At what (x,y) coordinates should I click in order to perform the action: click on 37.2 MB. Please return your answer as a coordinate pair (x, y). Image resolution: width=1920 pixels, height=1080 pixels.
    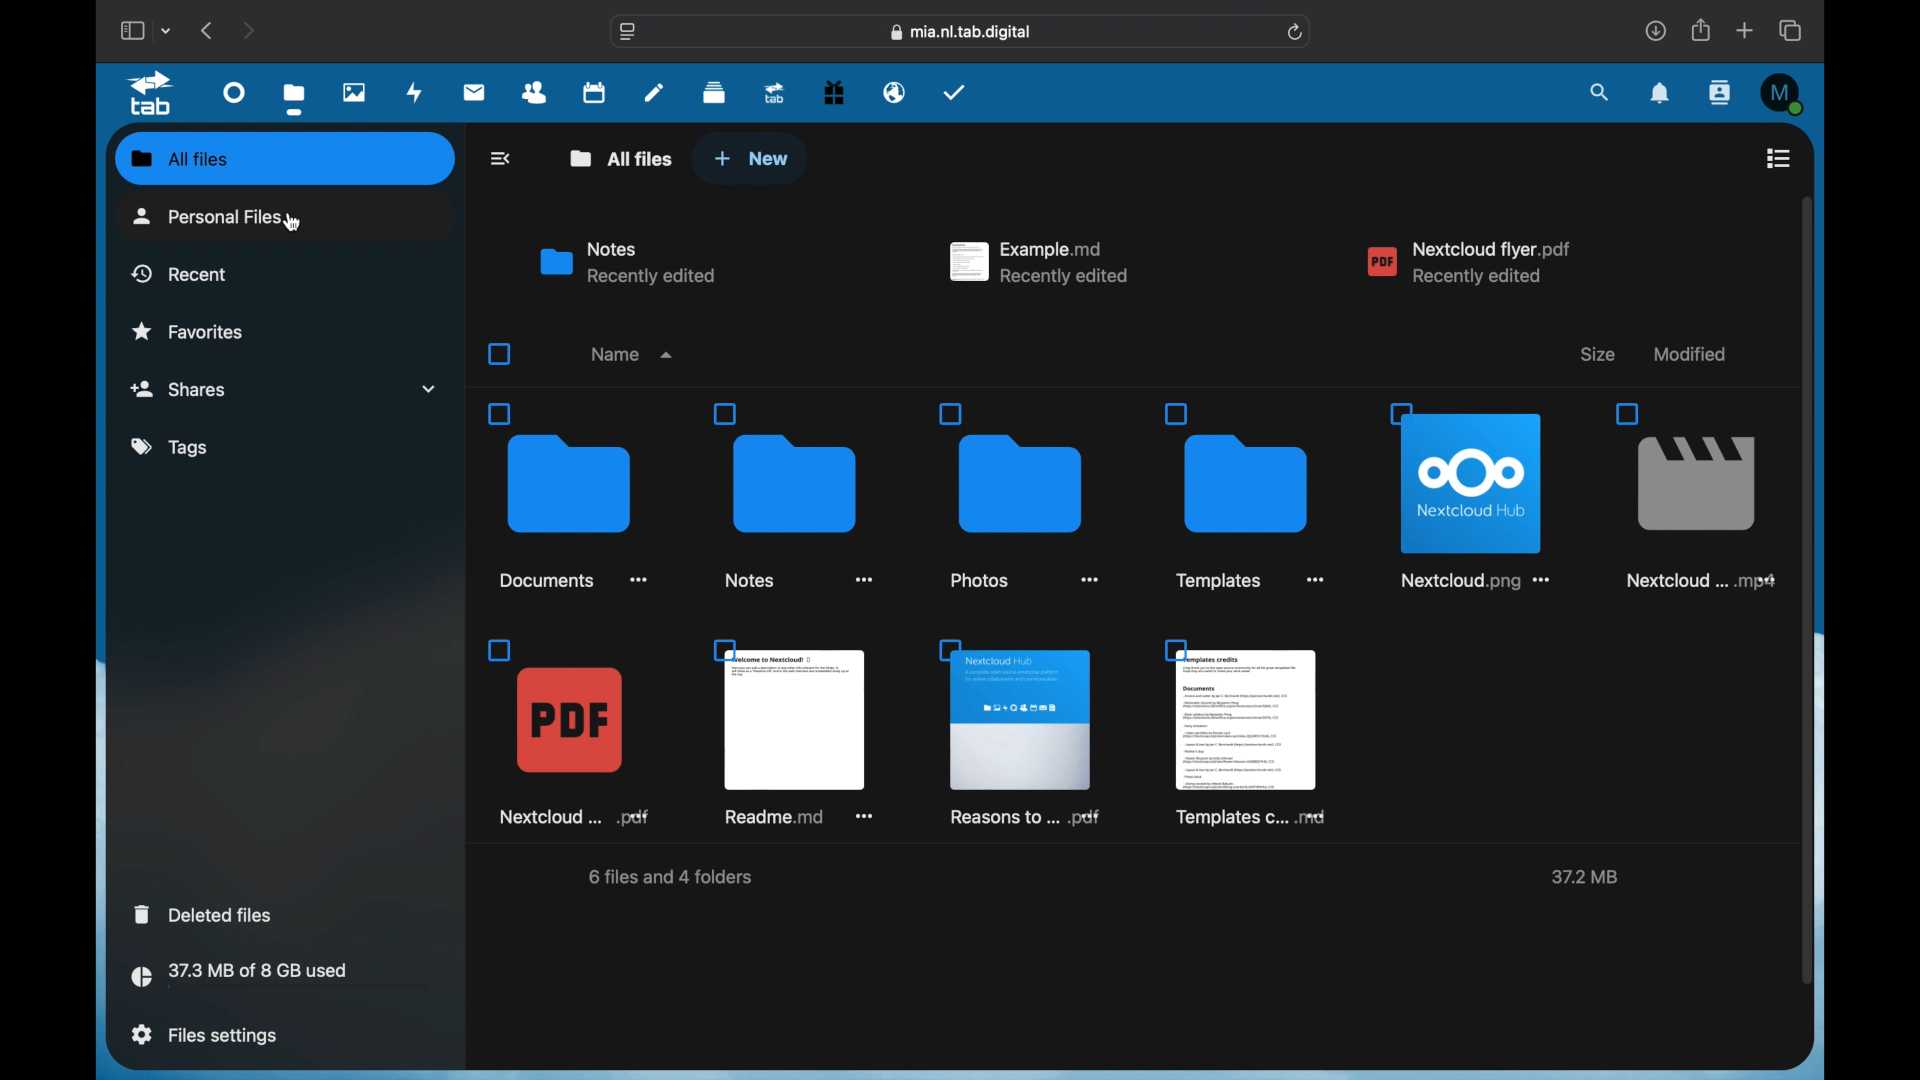
    Looking at the image, I should click on (1584, 877).